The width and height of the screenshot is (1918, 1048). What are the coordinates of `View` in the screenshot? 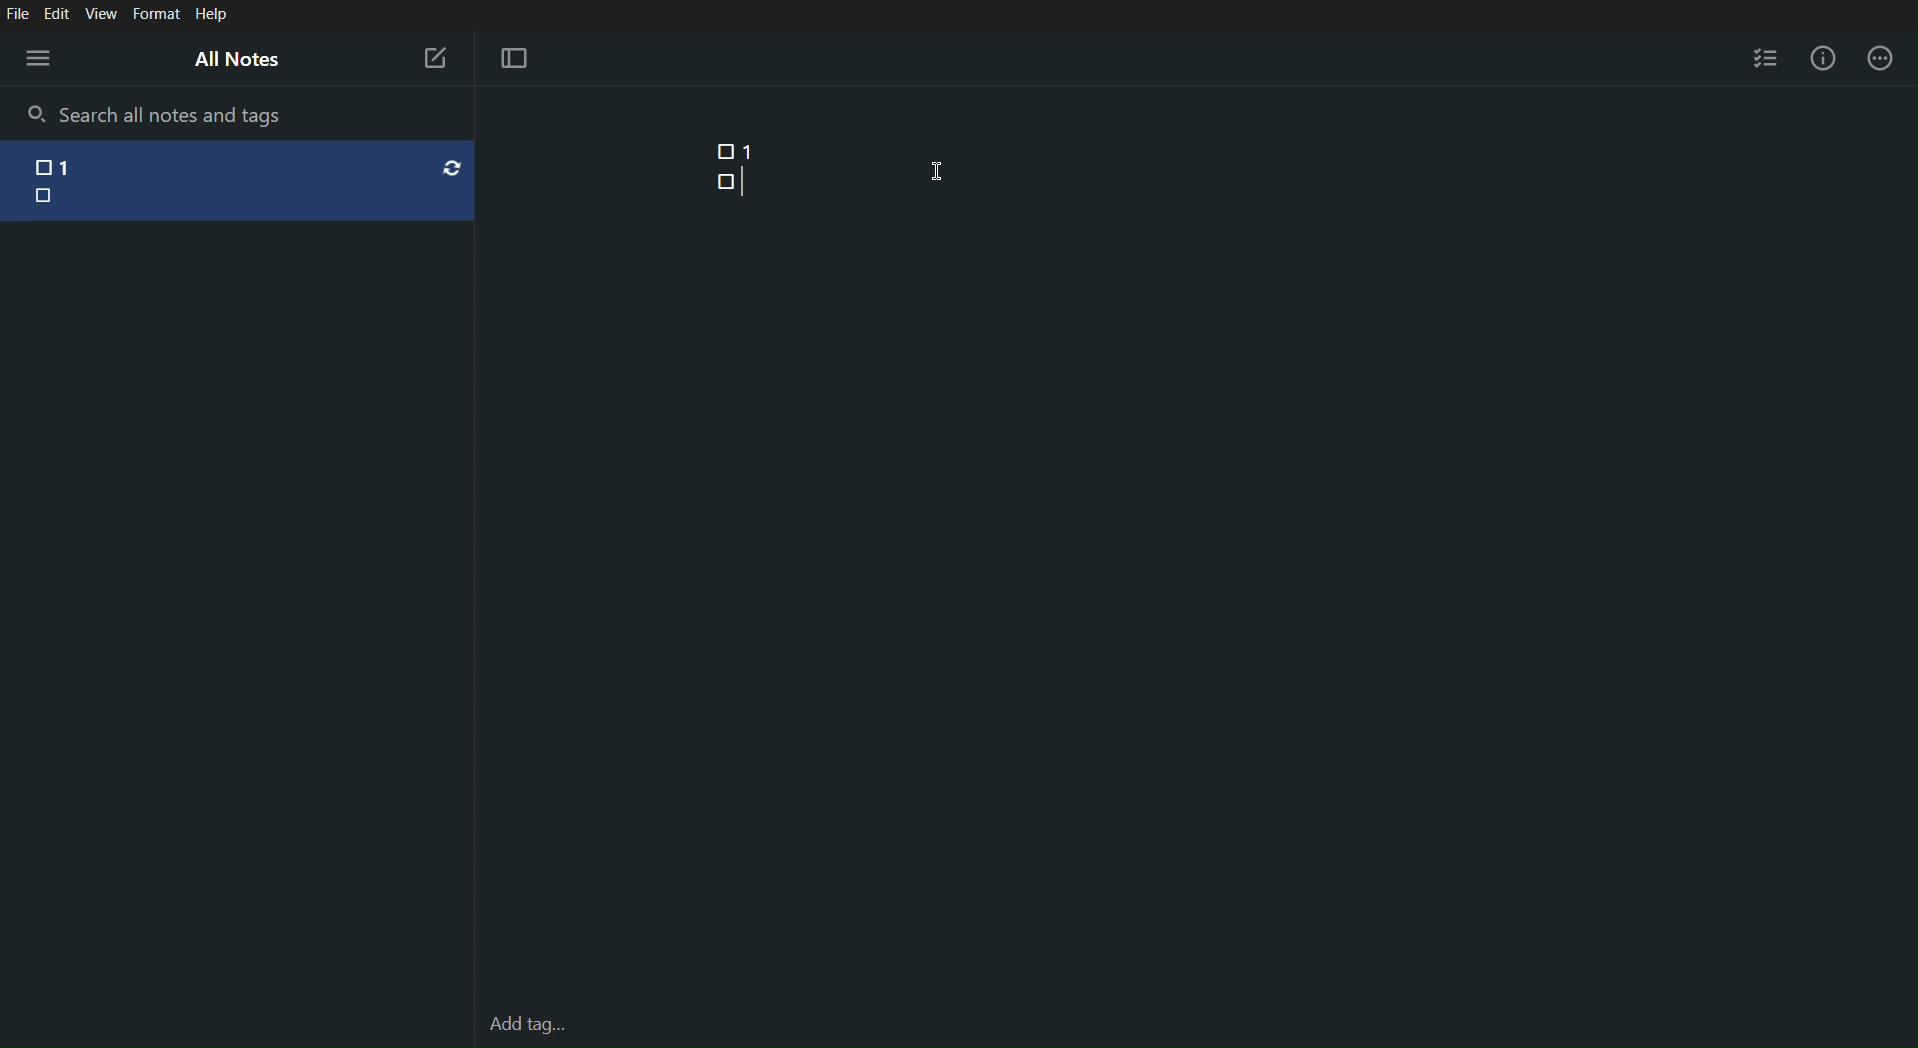 It's located at (103, 14).